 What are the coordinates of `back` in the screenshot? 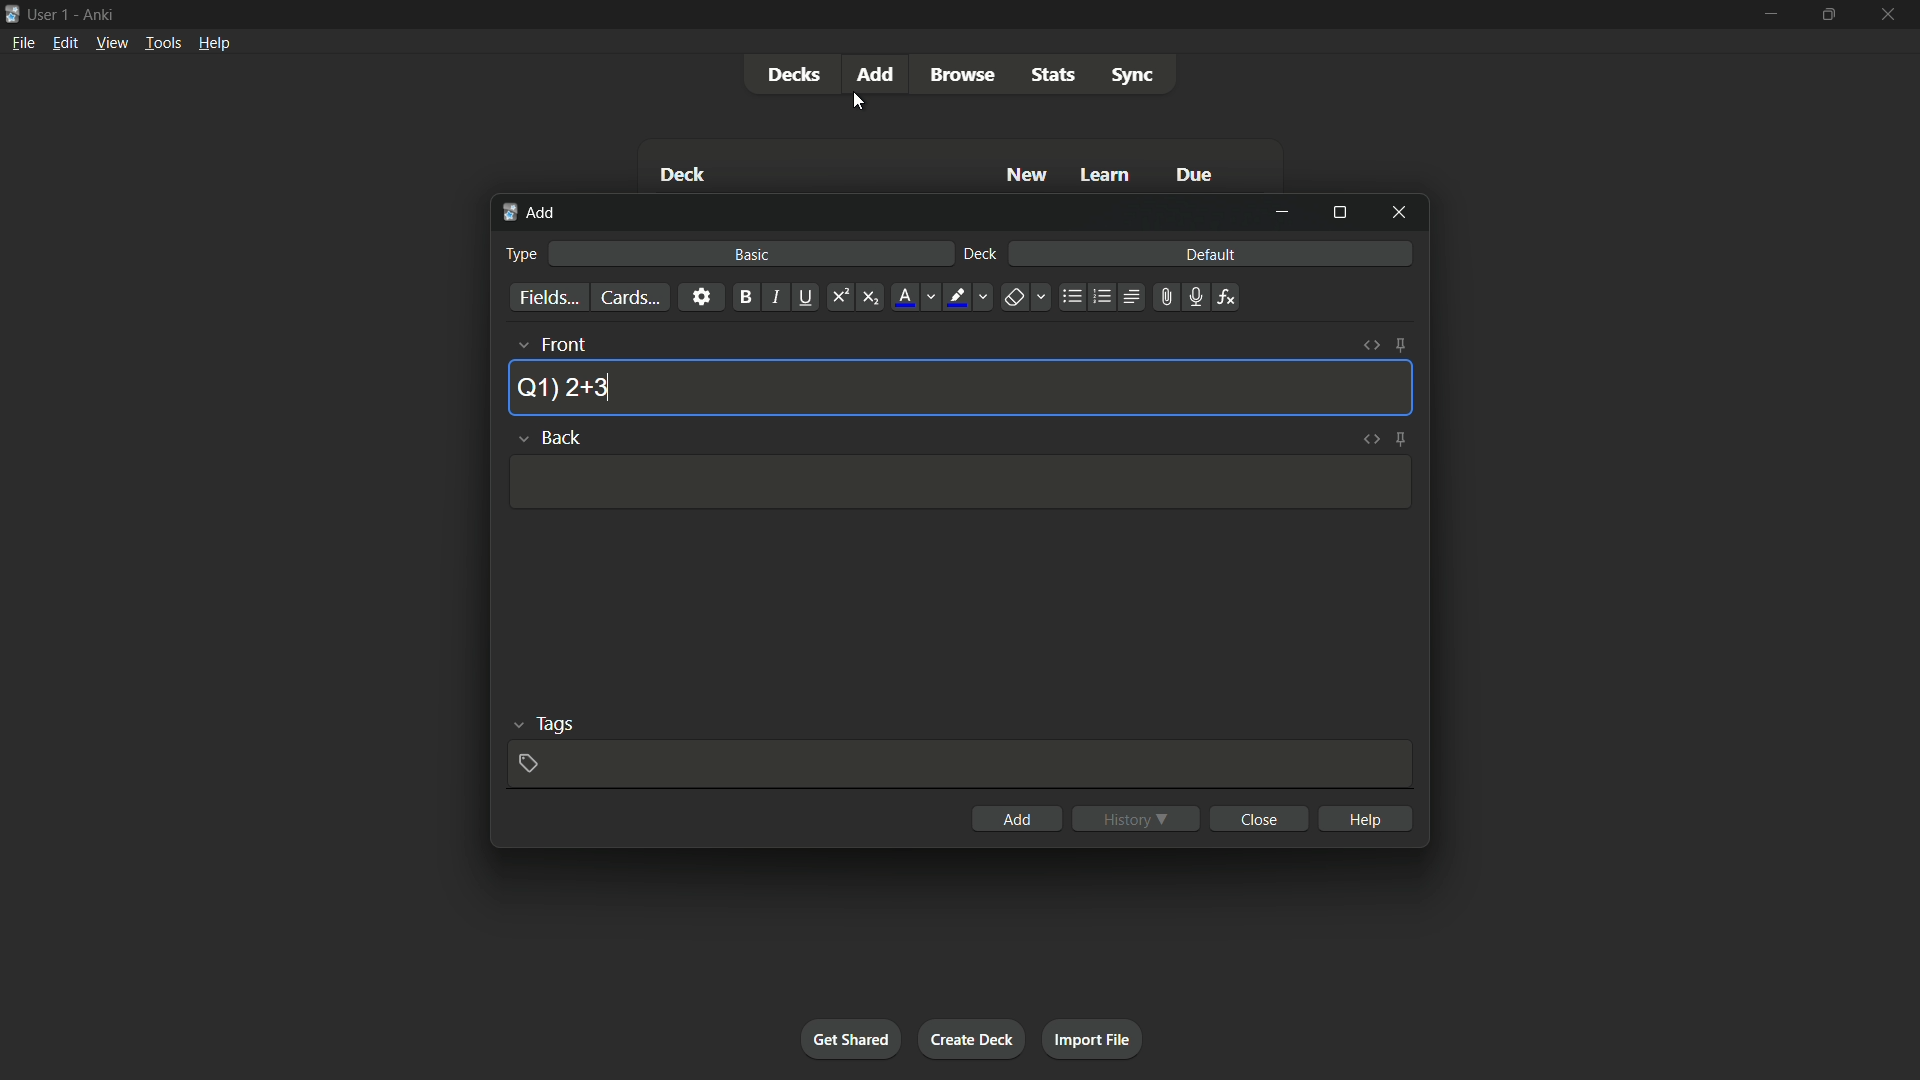 It's located at (564, 438).